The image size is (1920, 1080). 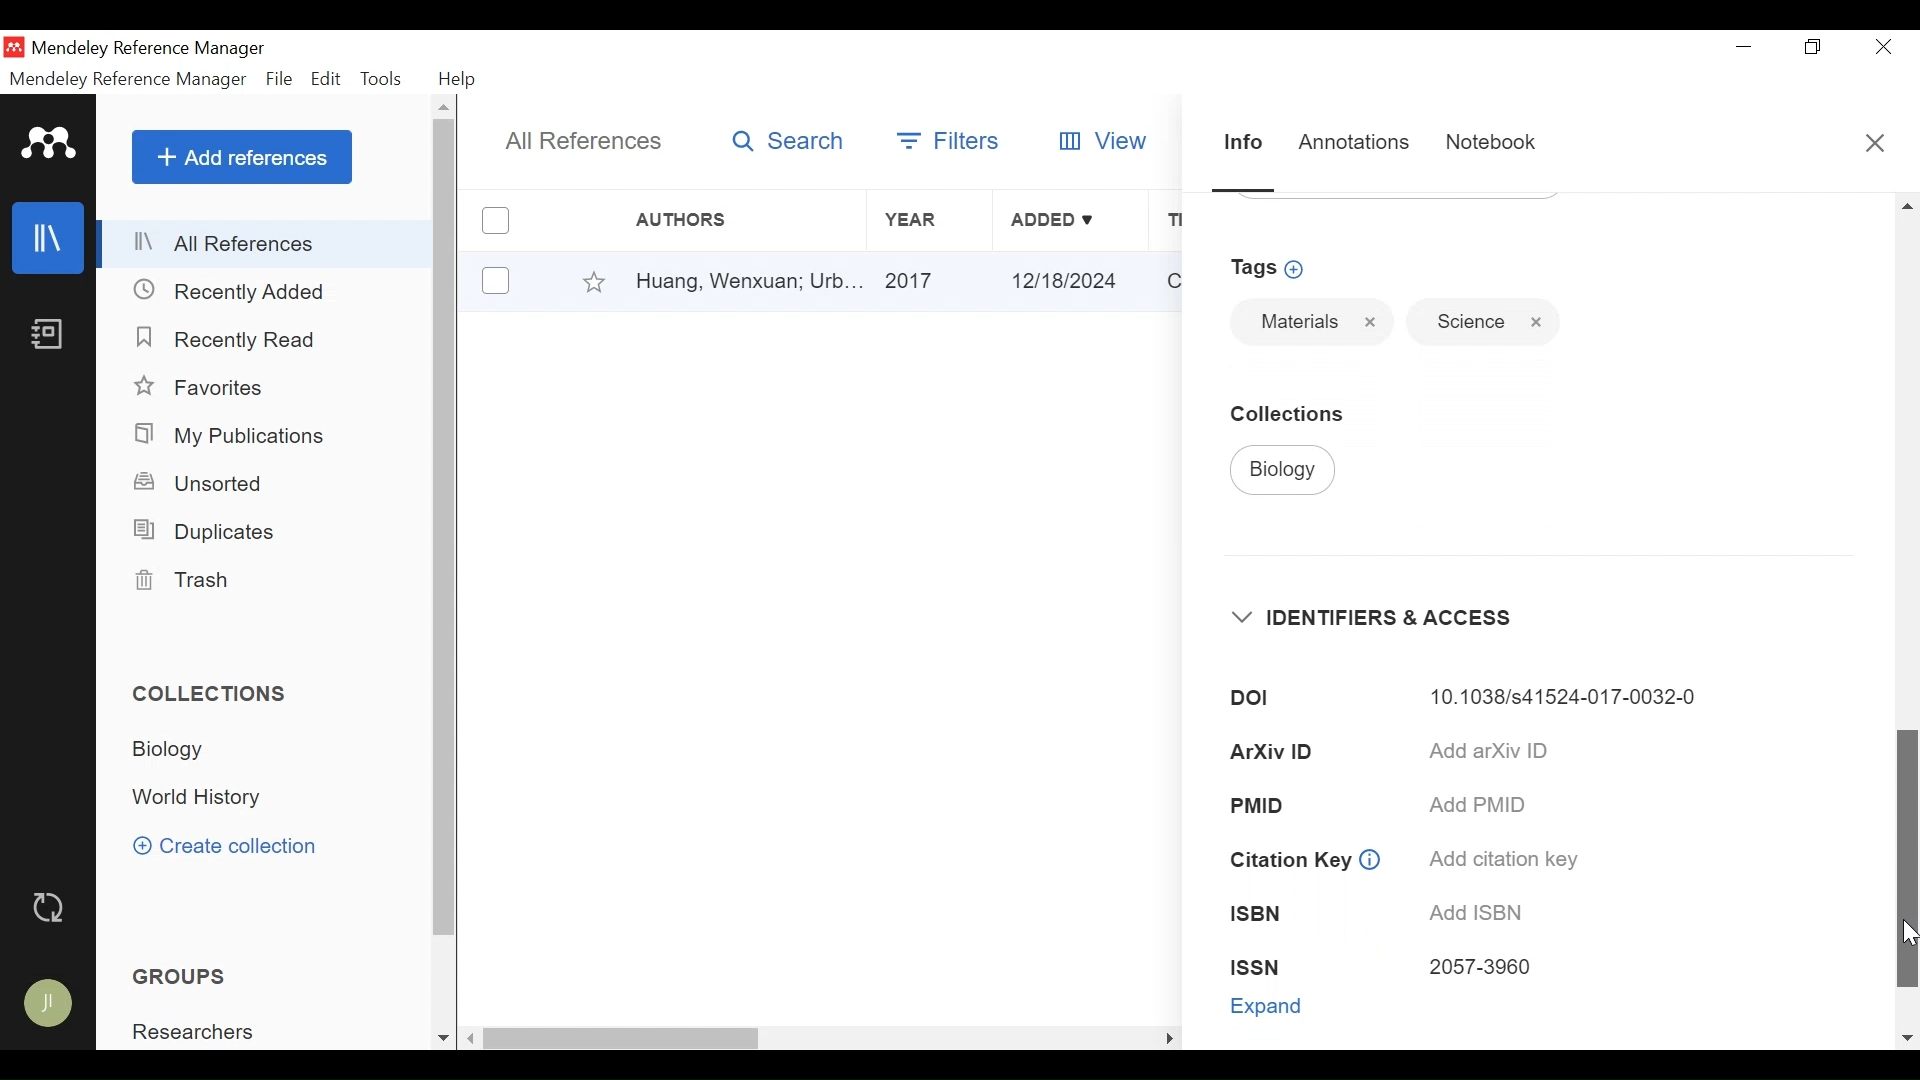 I want to click on (un)select all, so click(x=494, y=220).